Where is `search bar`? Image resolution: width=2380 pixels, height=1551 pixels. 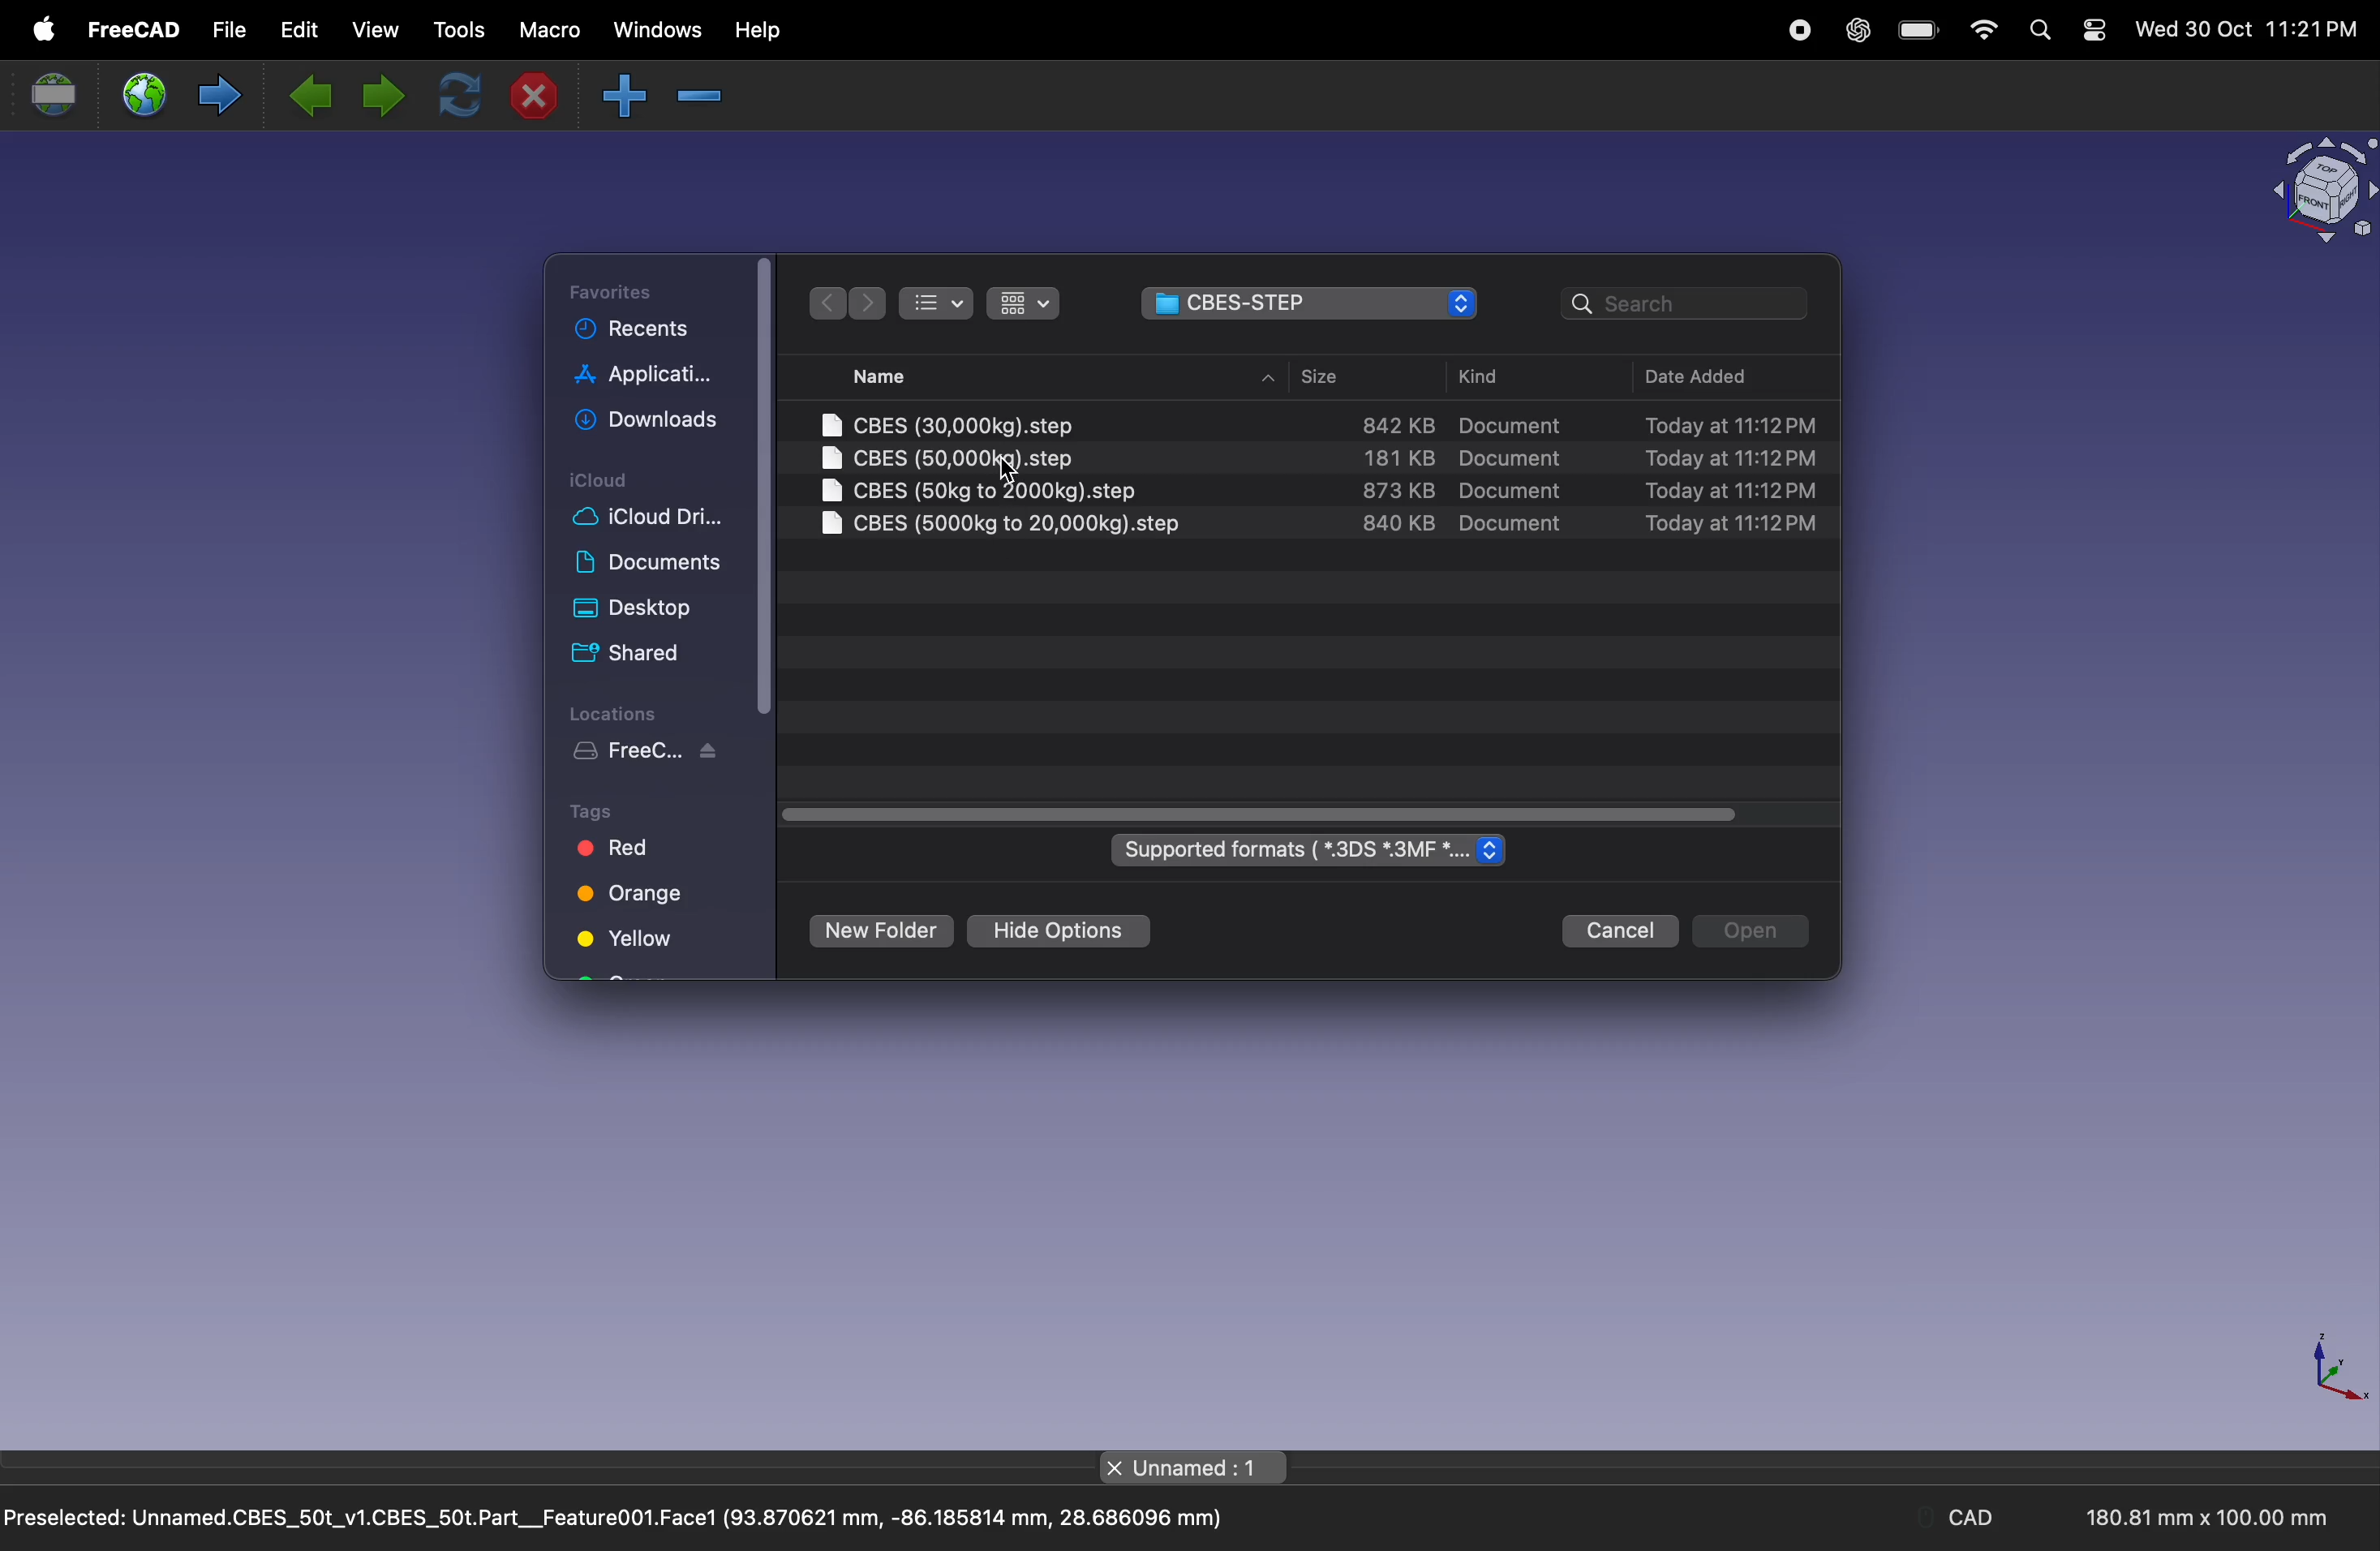
search bar is located at coordinates (1677, 307).